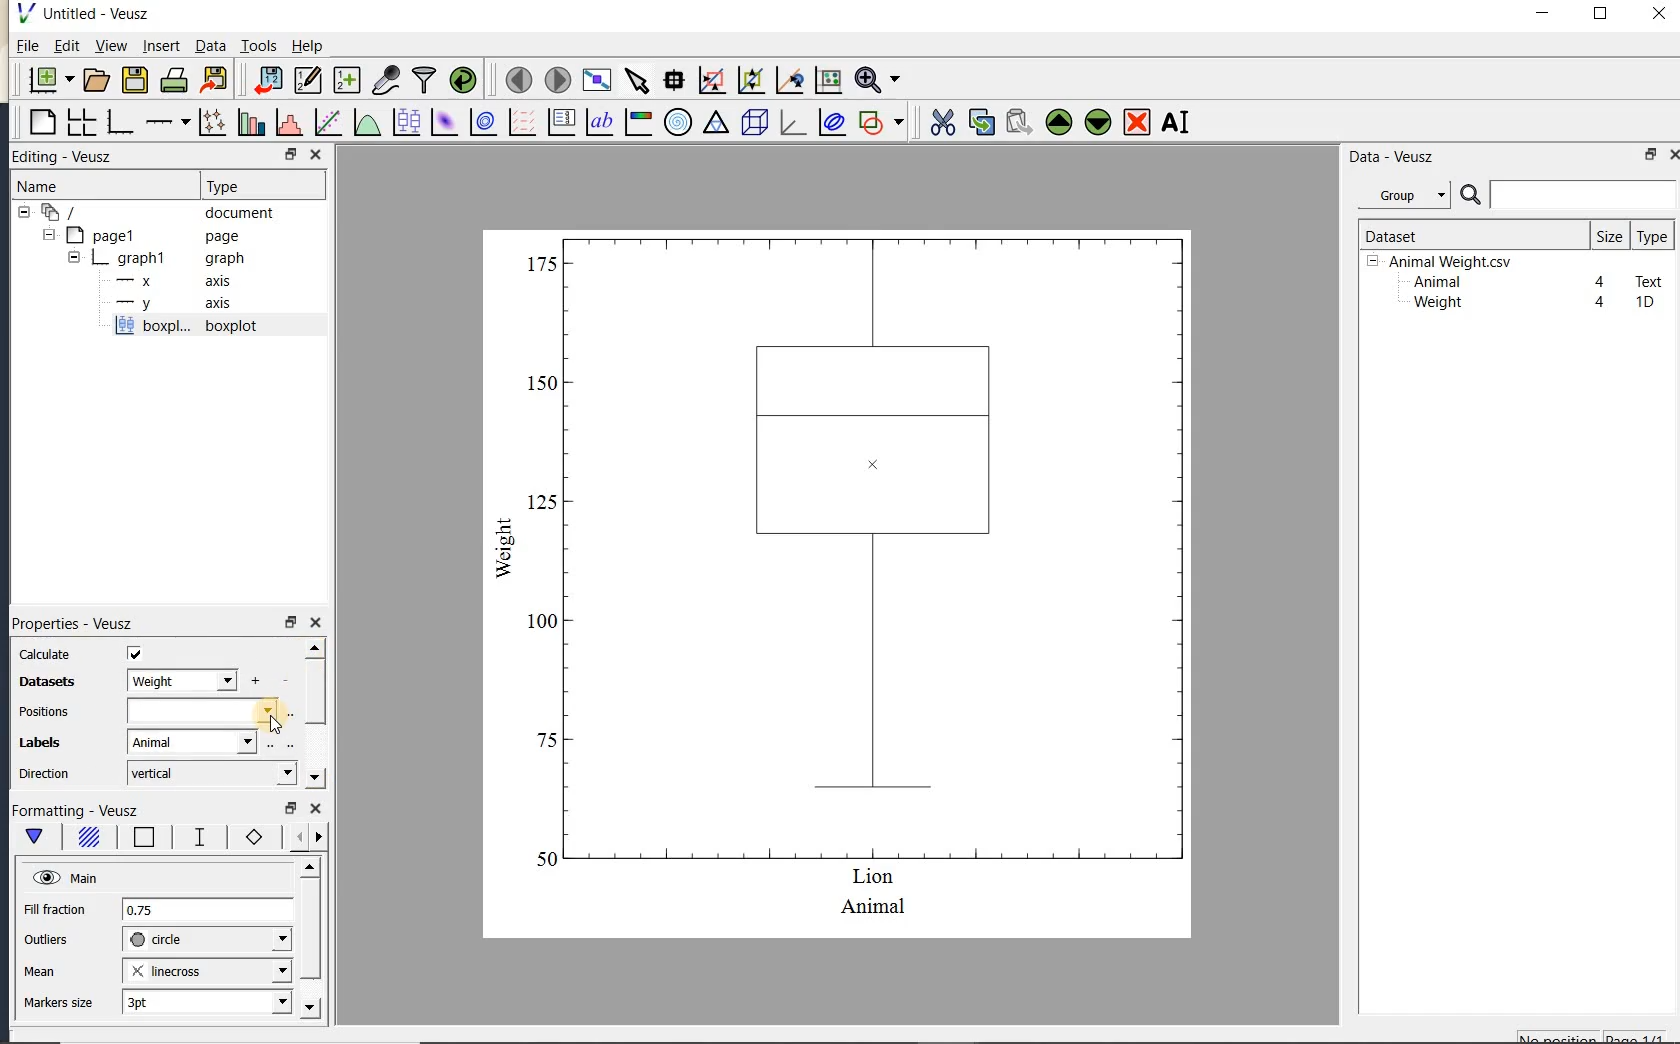  I want to click on markers size, so click(61, 1003).